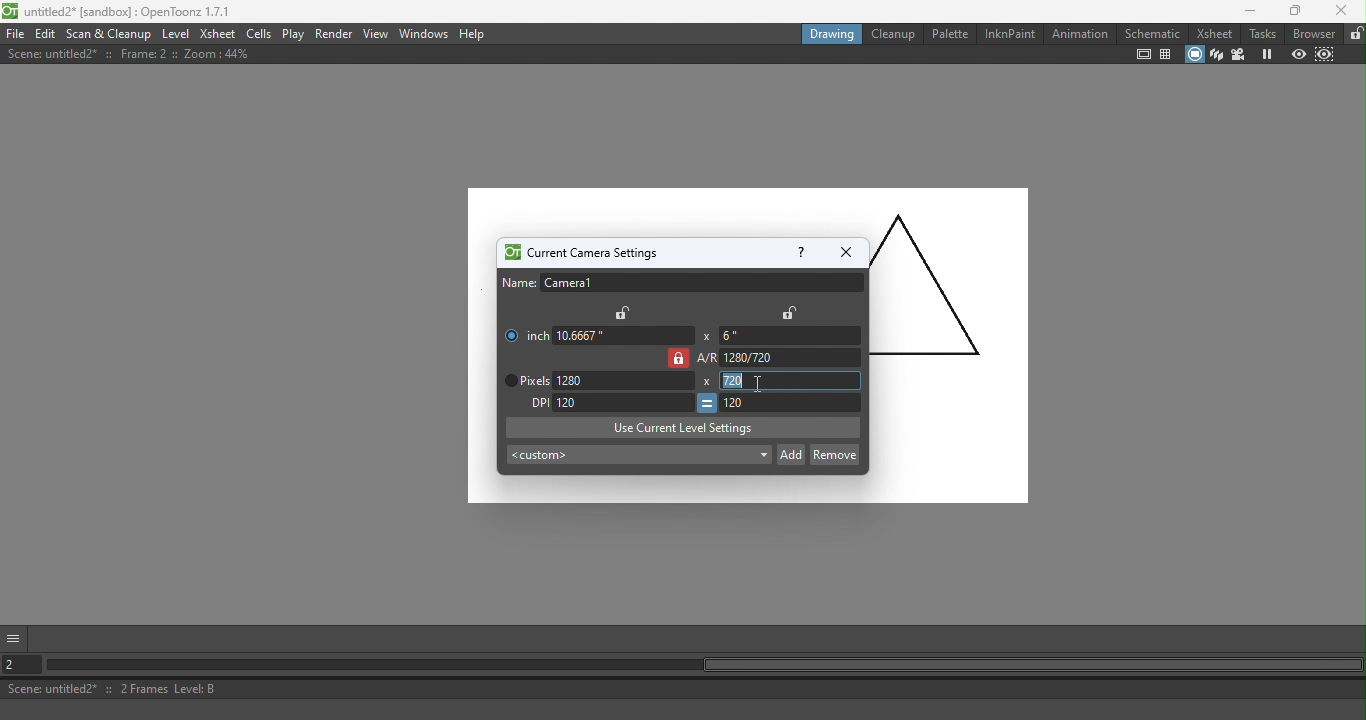 This screenshot has width=1366, height=720. I want to click on Edit, so click(45, 34).